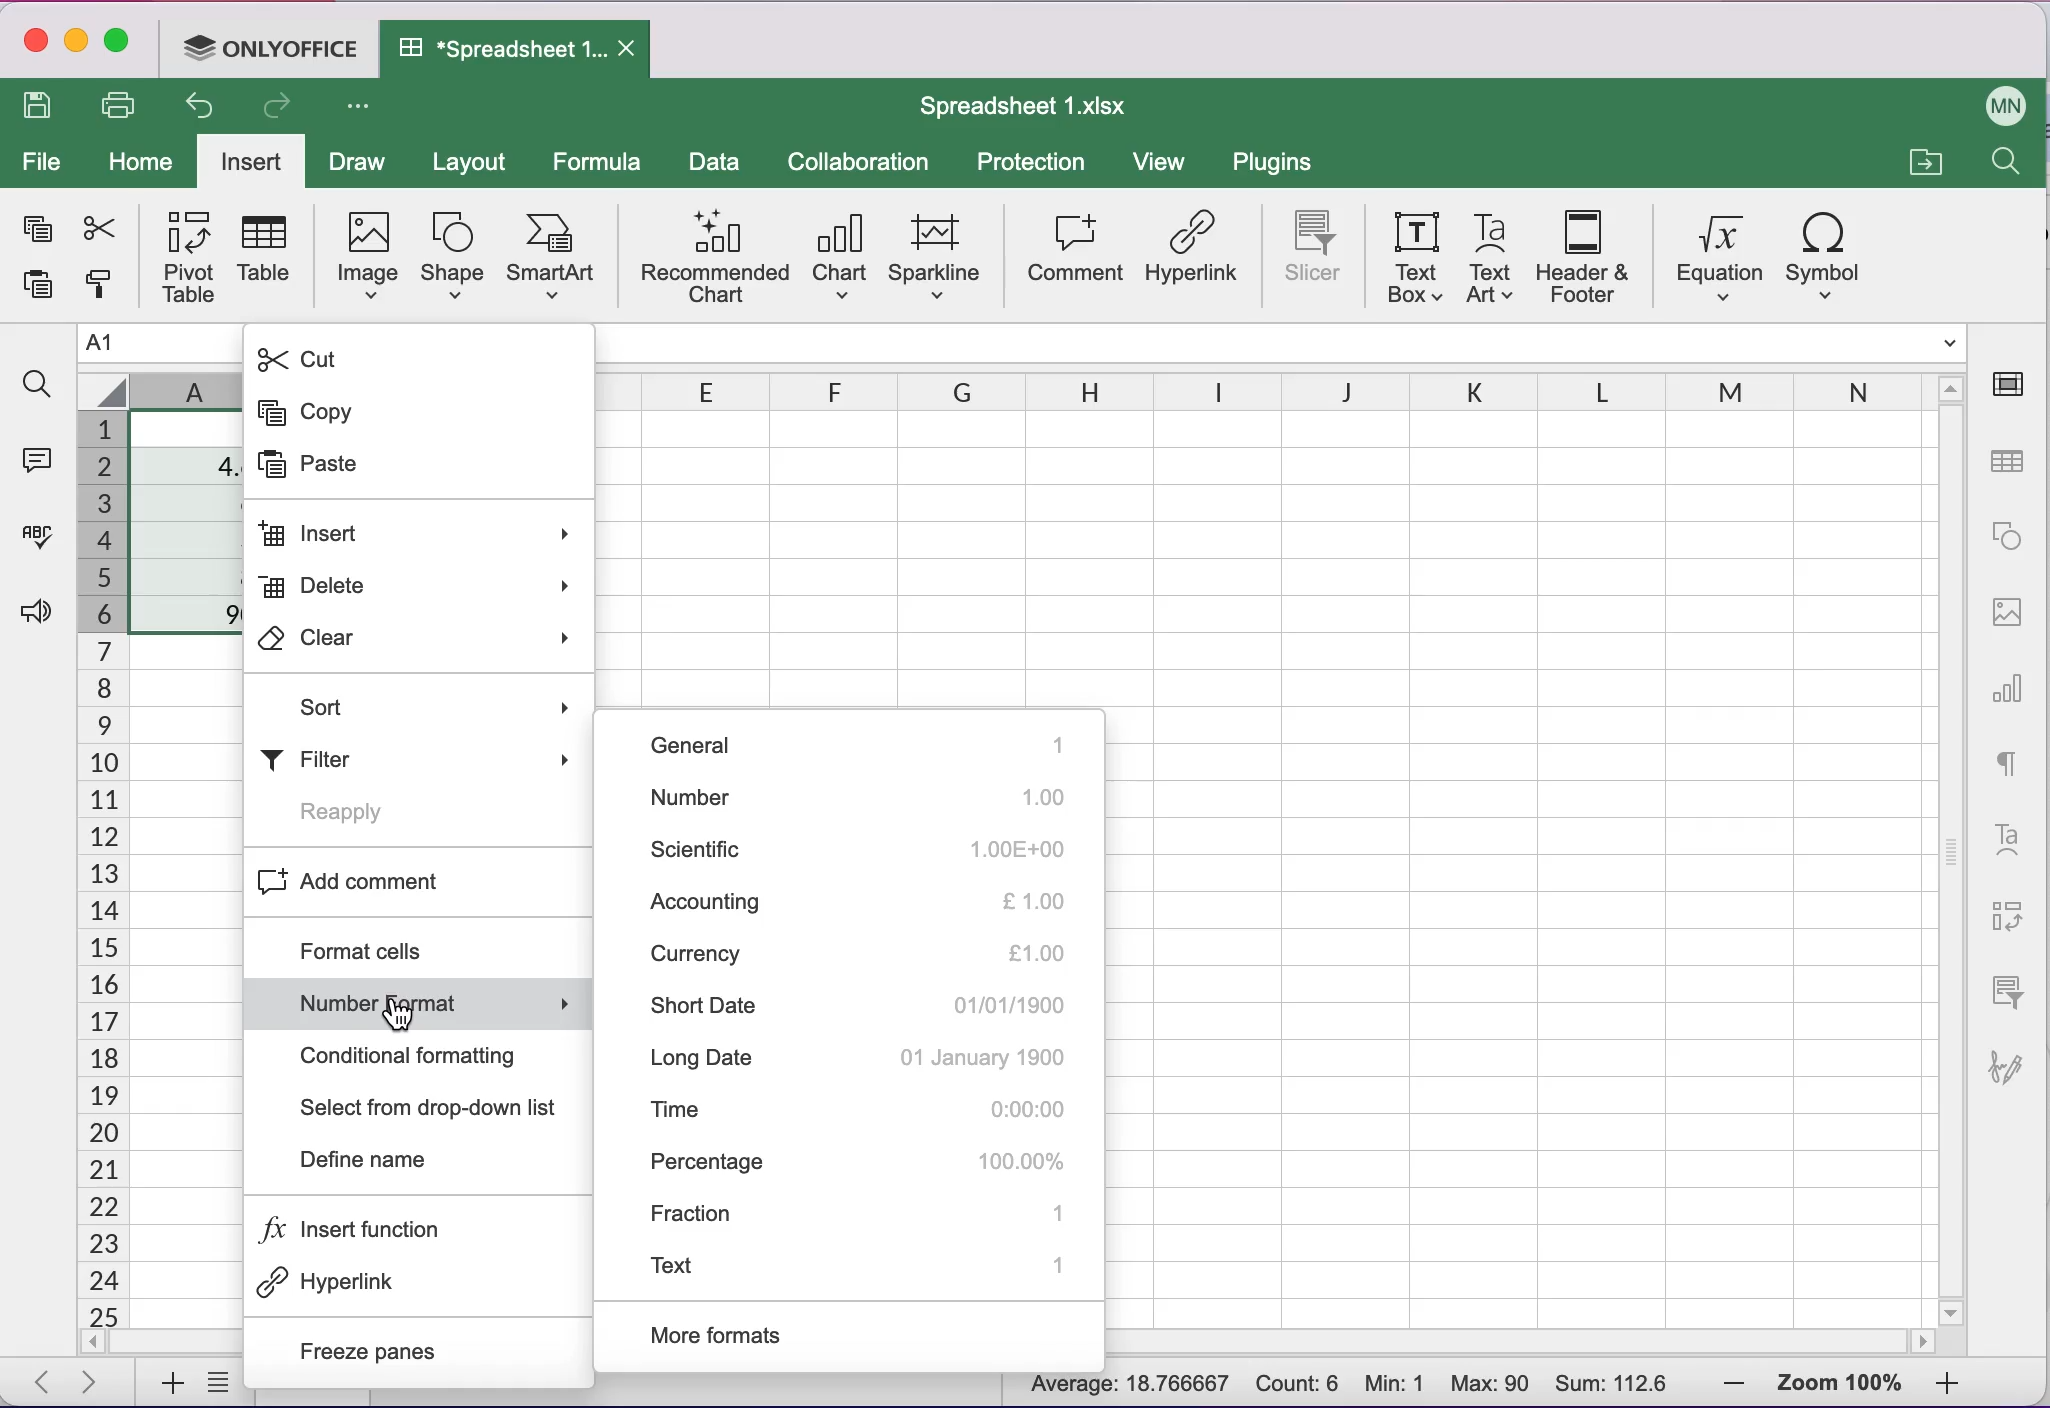 This screenshot has width=2050, height=1408. Describe the element at coordinates (856, 1161) in the screenshot. I see `percentage` at that location.